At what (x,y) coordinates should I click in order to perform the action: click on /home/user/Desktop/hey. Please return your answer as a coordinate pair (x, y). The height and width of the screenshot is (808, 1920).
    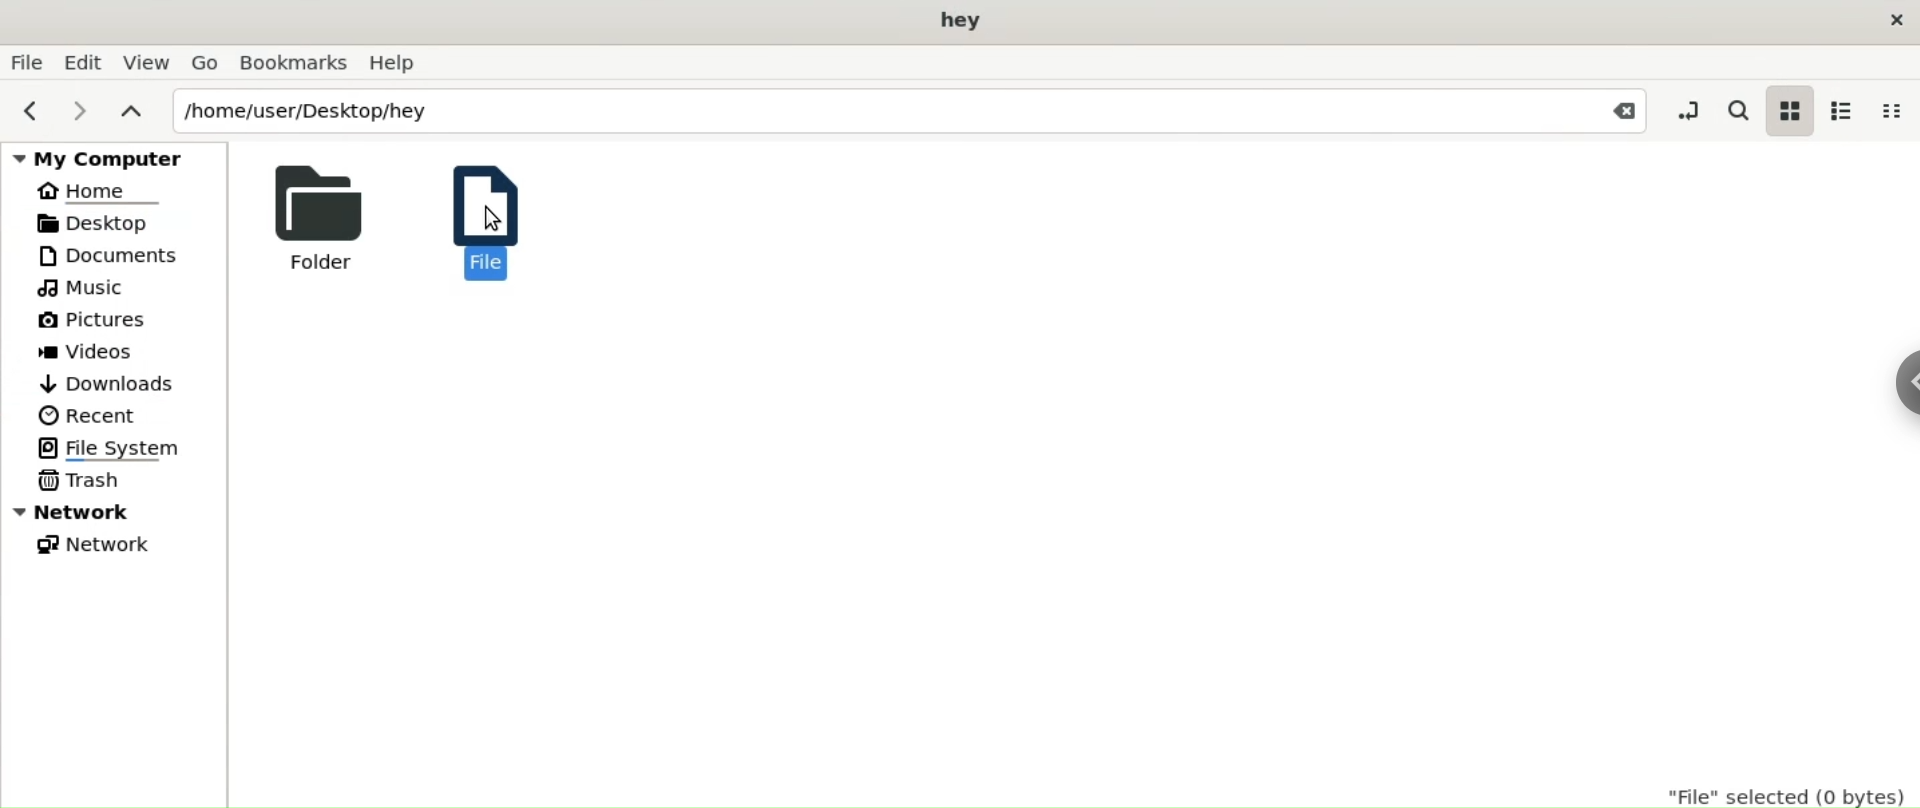
    Looking at the image, I should click on (862, 112).